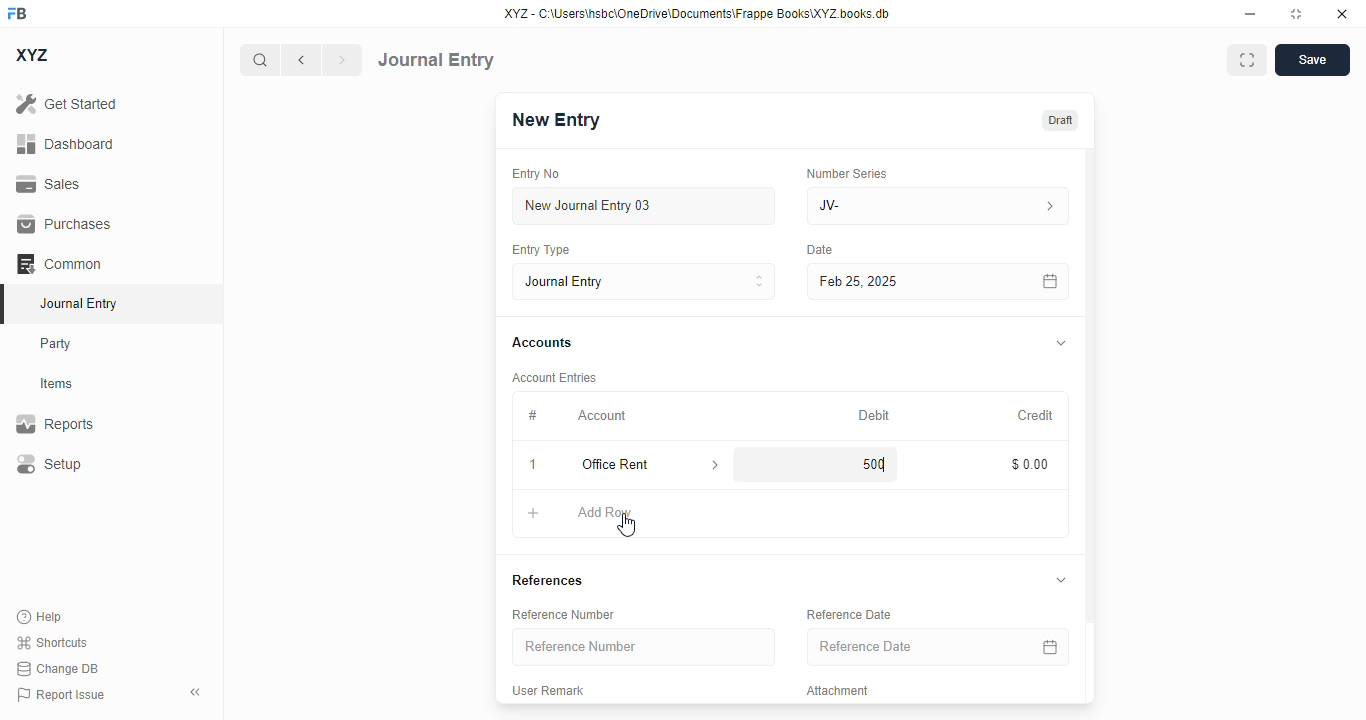 Image resolution: width=1366 pixels, height=720 pixels. I want to click on journal entry, so click(436, 60).